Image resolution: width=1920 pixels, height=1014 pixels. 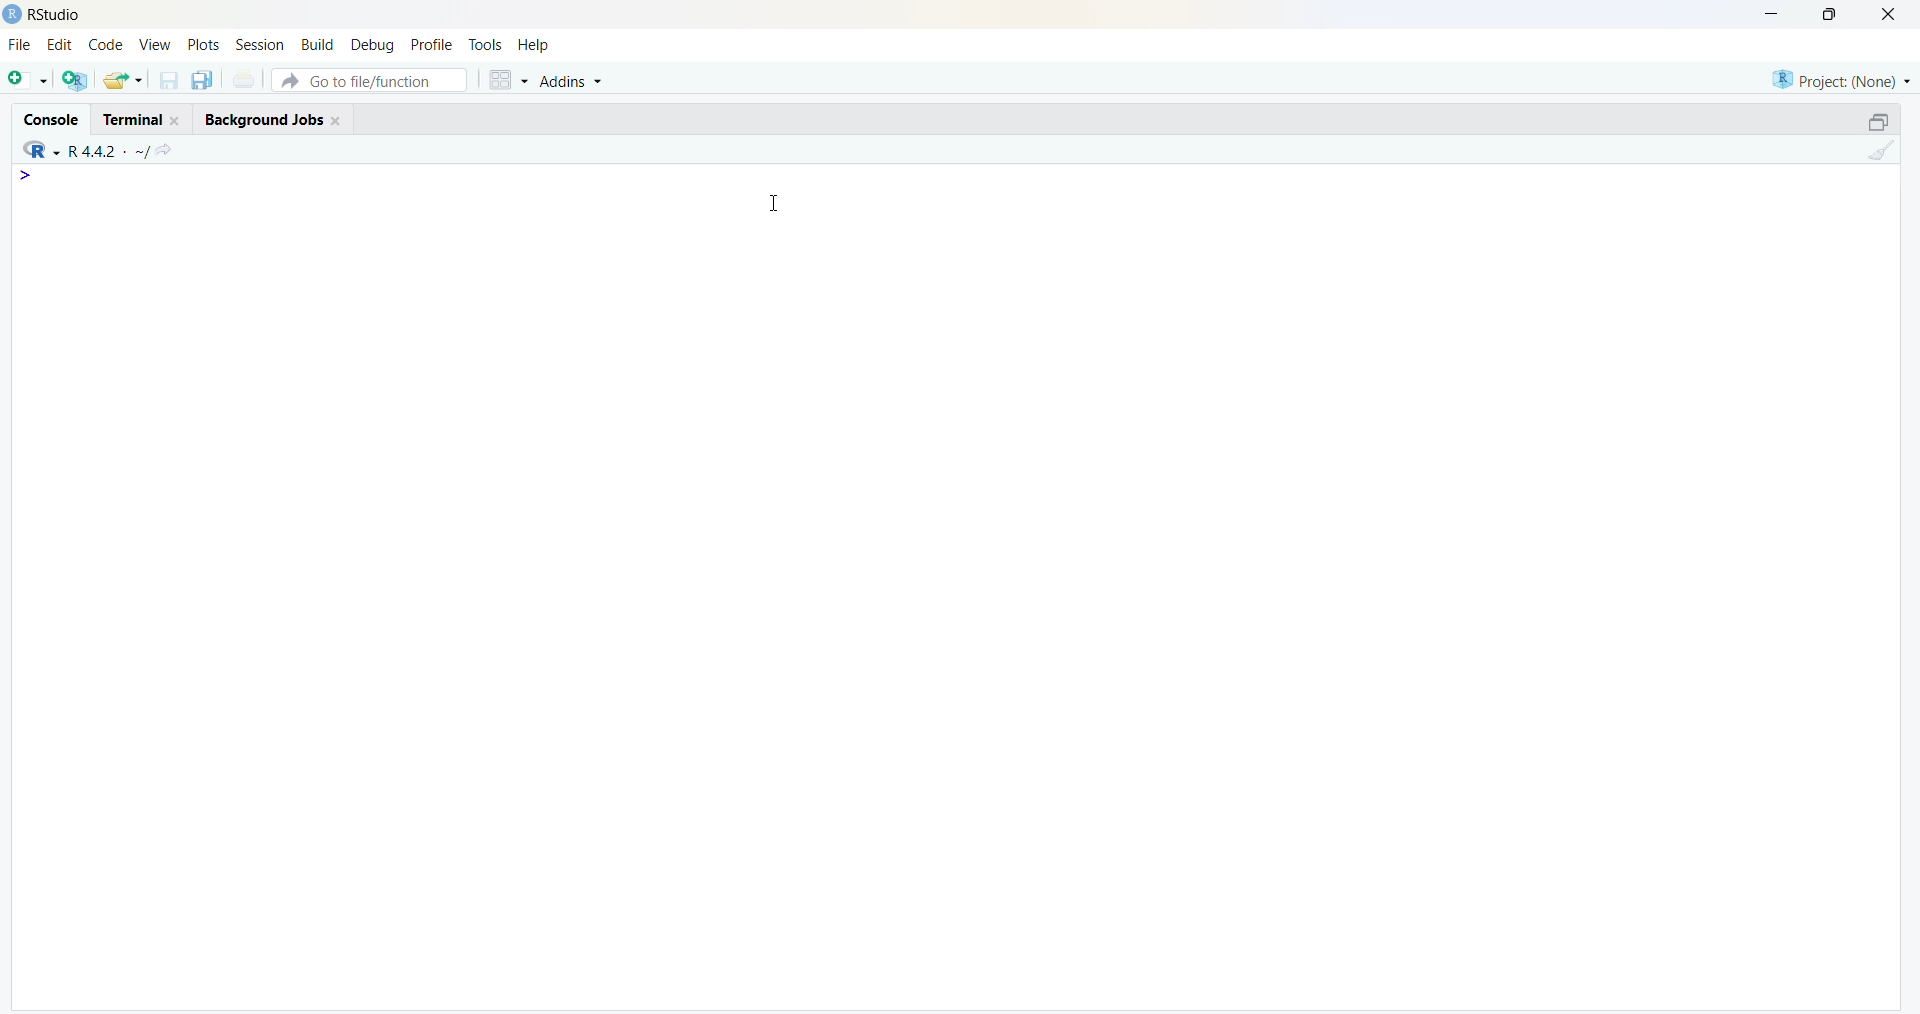 I want to click on clean, so click(x=1881, y=150).